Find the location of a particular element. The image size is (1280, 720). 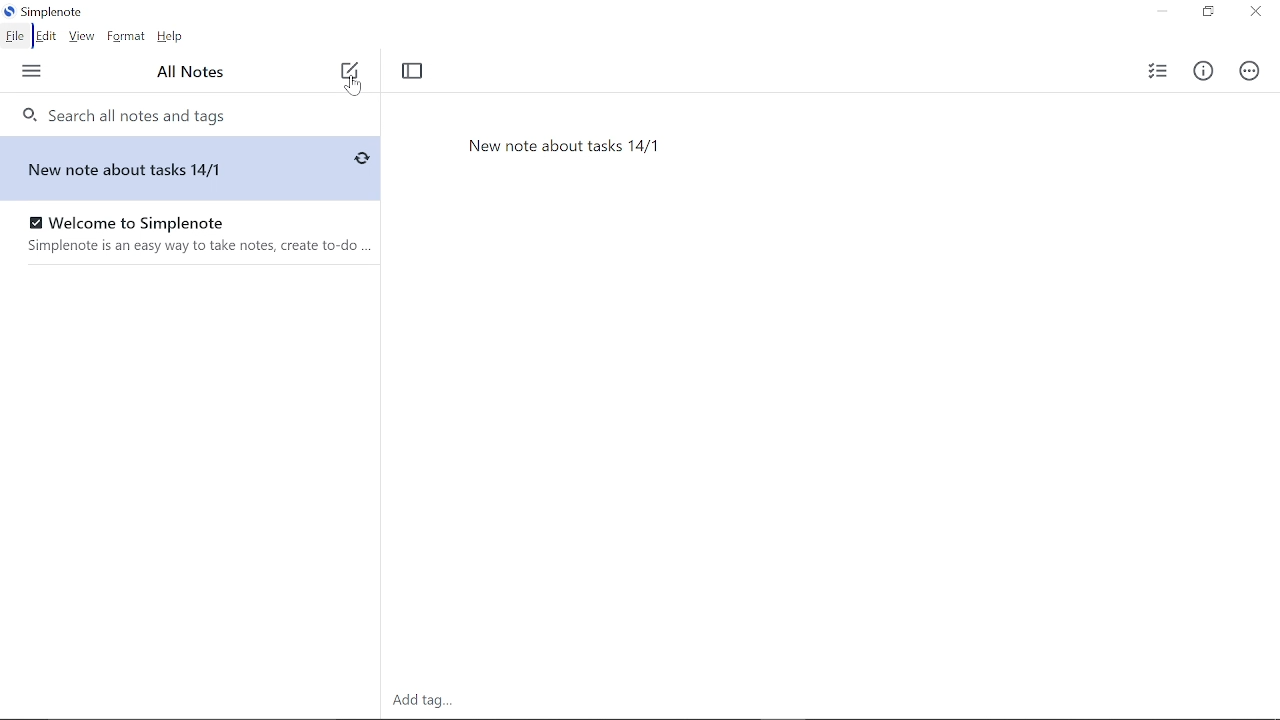

restore down is located at coordinates (1207, 13).